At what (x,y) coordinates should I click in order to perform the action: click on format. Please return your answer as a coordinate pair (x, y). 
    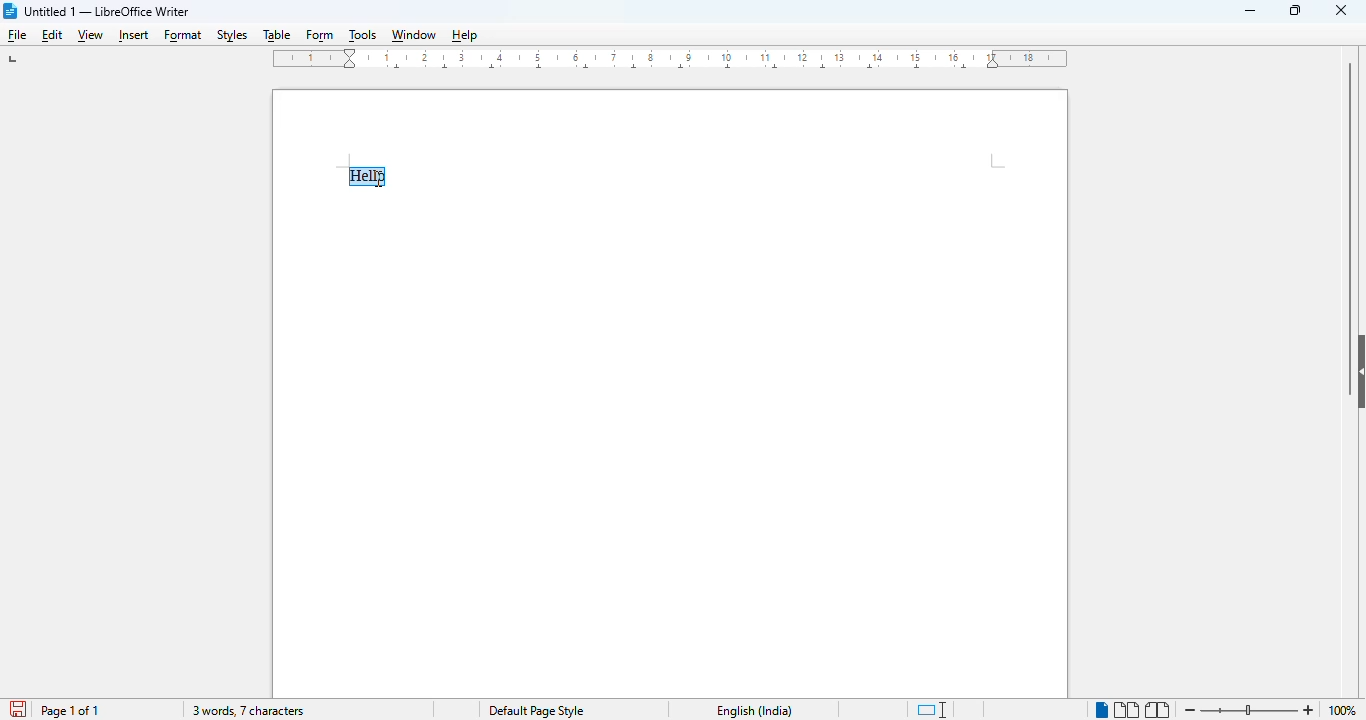
    Looking at the image, I should click on (184, 37).